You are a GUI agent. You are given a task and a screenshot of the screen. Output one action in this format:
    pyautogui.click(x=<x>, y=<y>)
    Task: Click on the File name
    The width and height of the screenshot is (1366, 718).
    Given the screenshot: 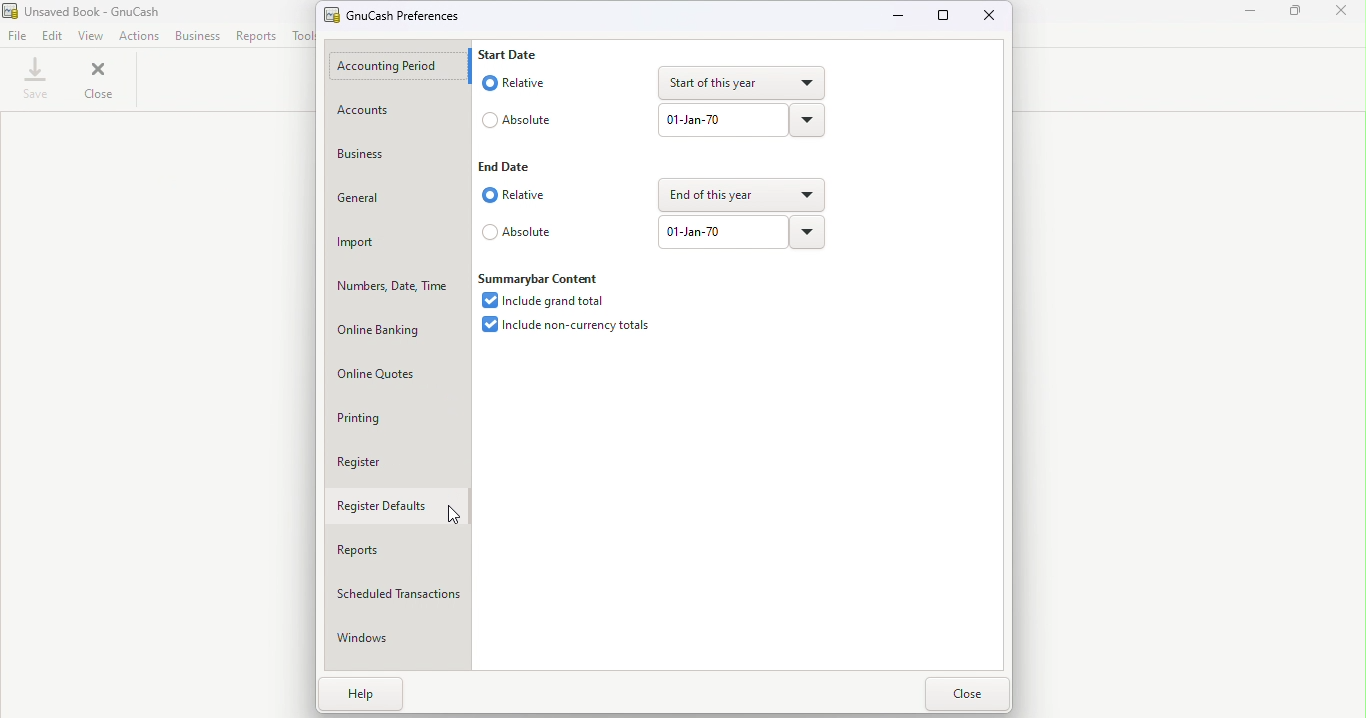 What is the action you would take?
    pyautogui.click(x=21, y=38)
    